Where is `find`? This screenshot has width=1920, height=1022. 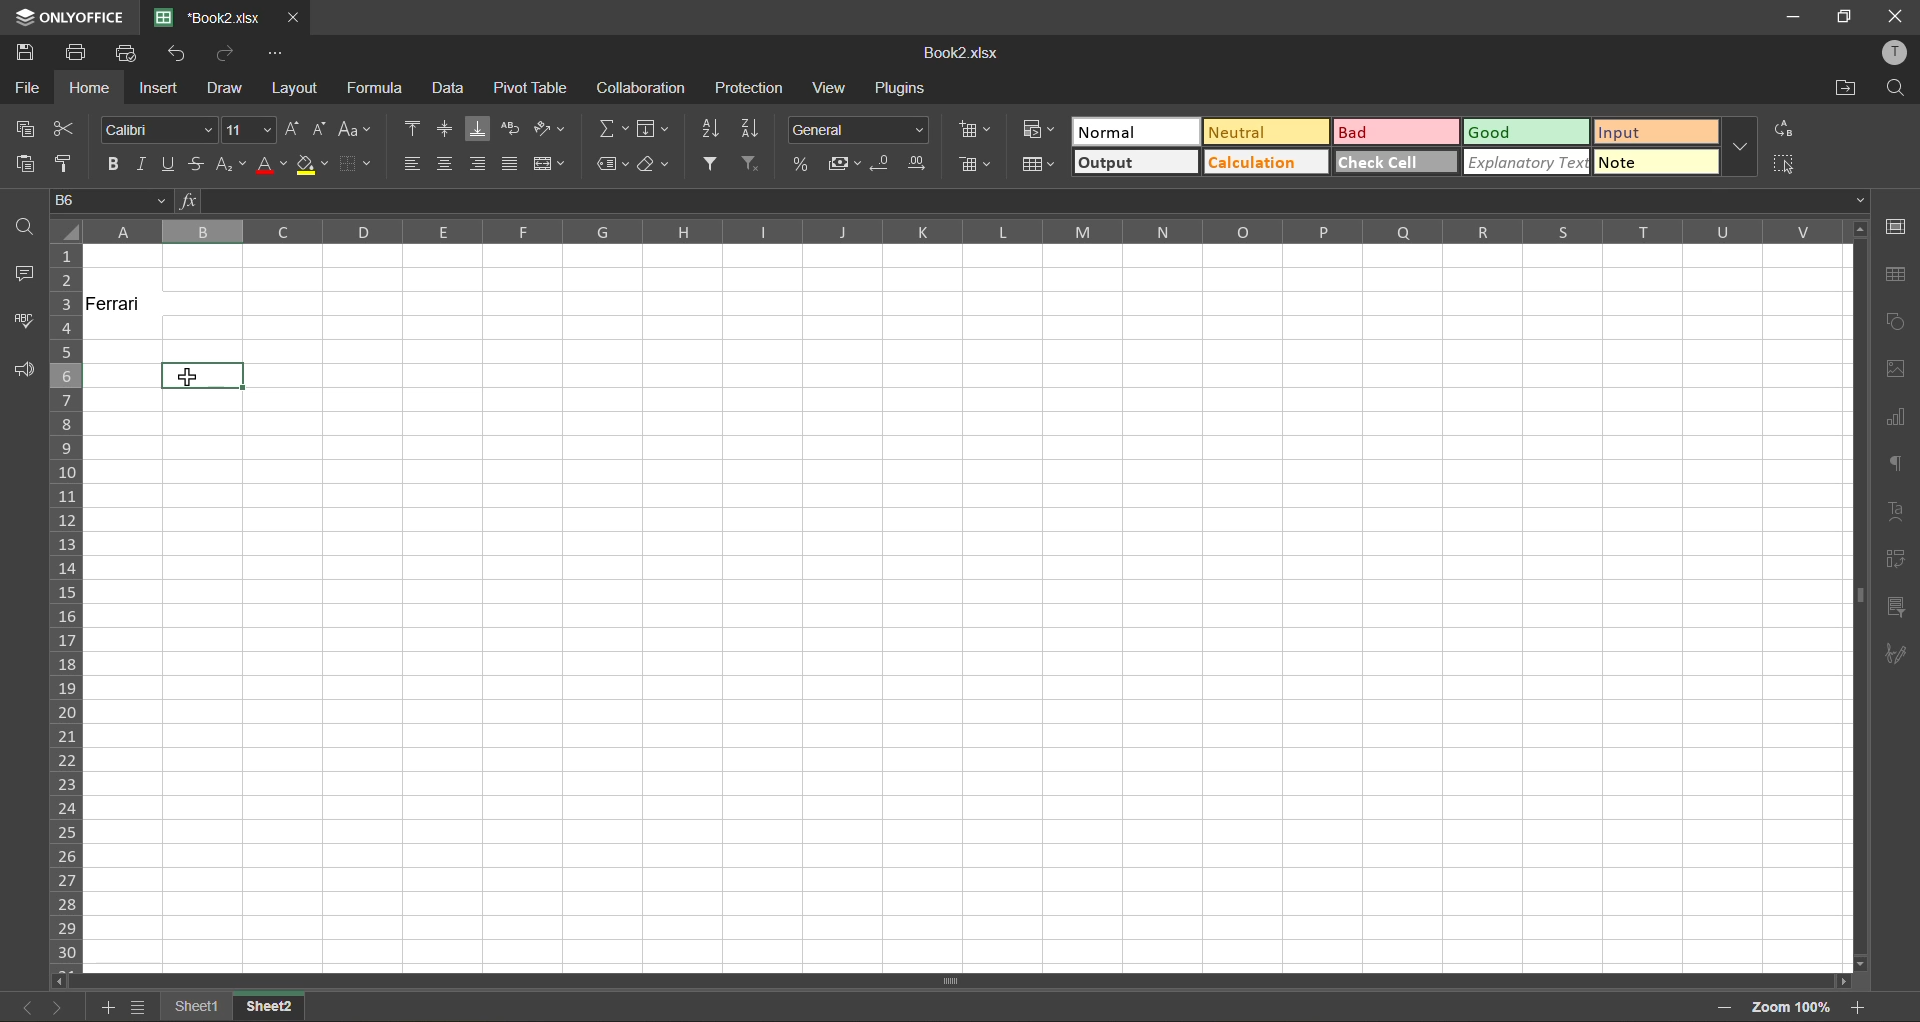 find is located at coordinates (1895, 89).